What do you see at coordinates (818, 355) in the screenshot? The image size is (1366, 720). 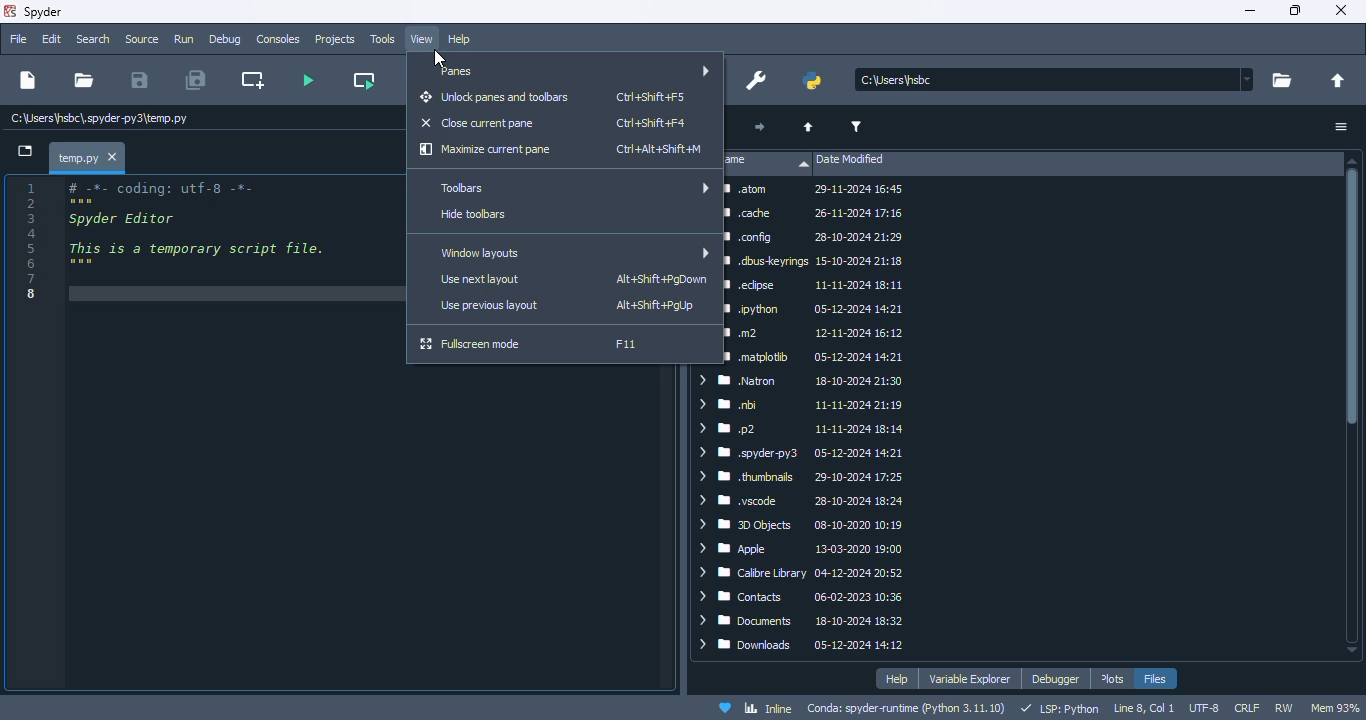 I see `-matplotib` at bounding box center [818, 355].